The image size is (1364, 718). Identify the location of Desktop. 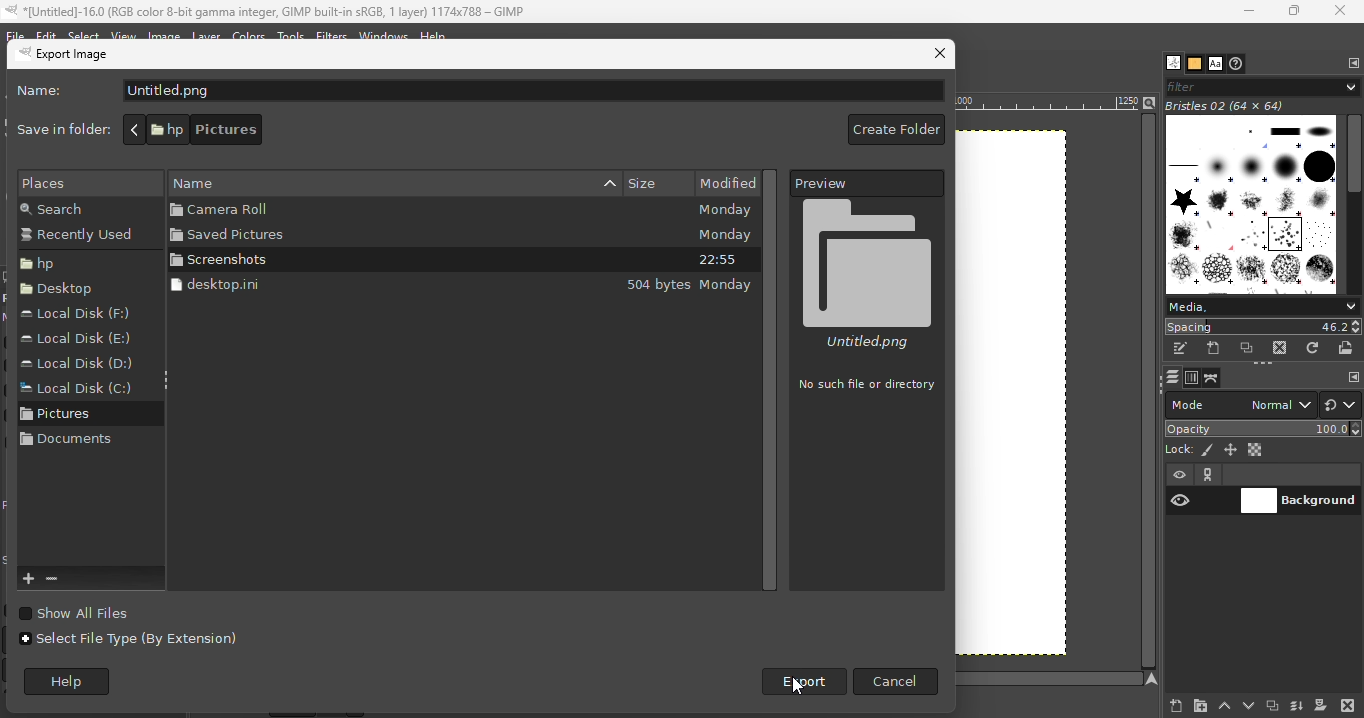
(63, 292).